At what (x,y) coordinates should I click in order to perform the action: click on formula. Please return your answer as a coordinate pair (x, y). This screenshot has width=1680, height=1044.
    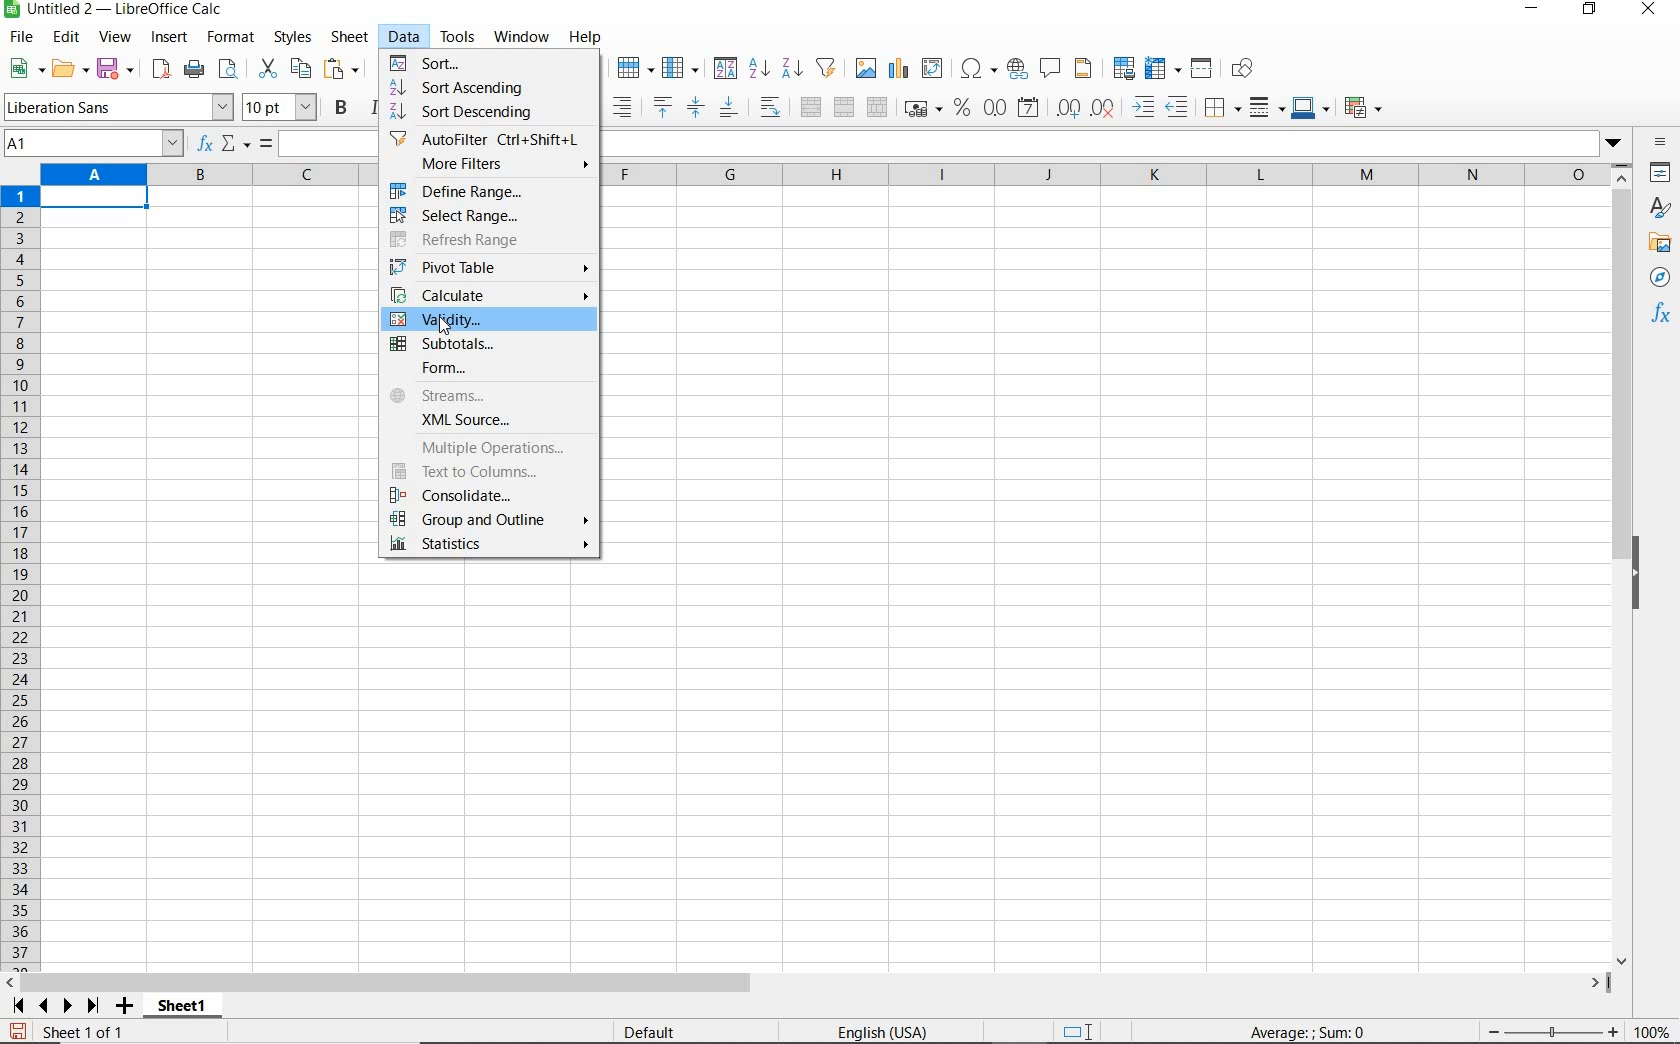
    Looking at the image, I should click on (267, 146).